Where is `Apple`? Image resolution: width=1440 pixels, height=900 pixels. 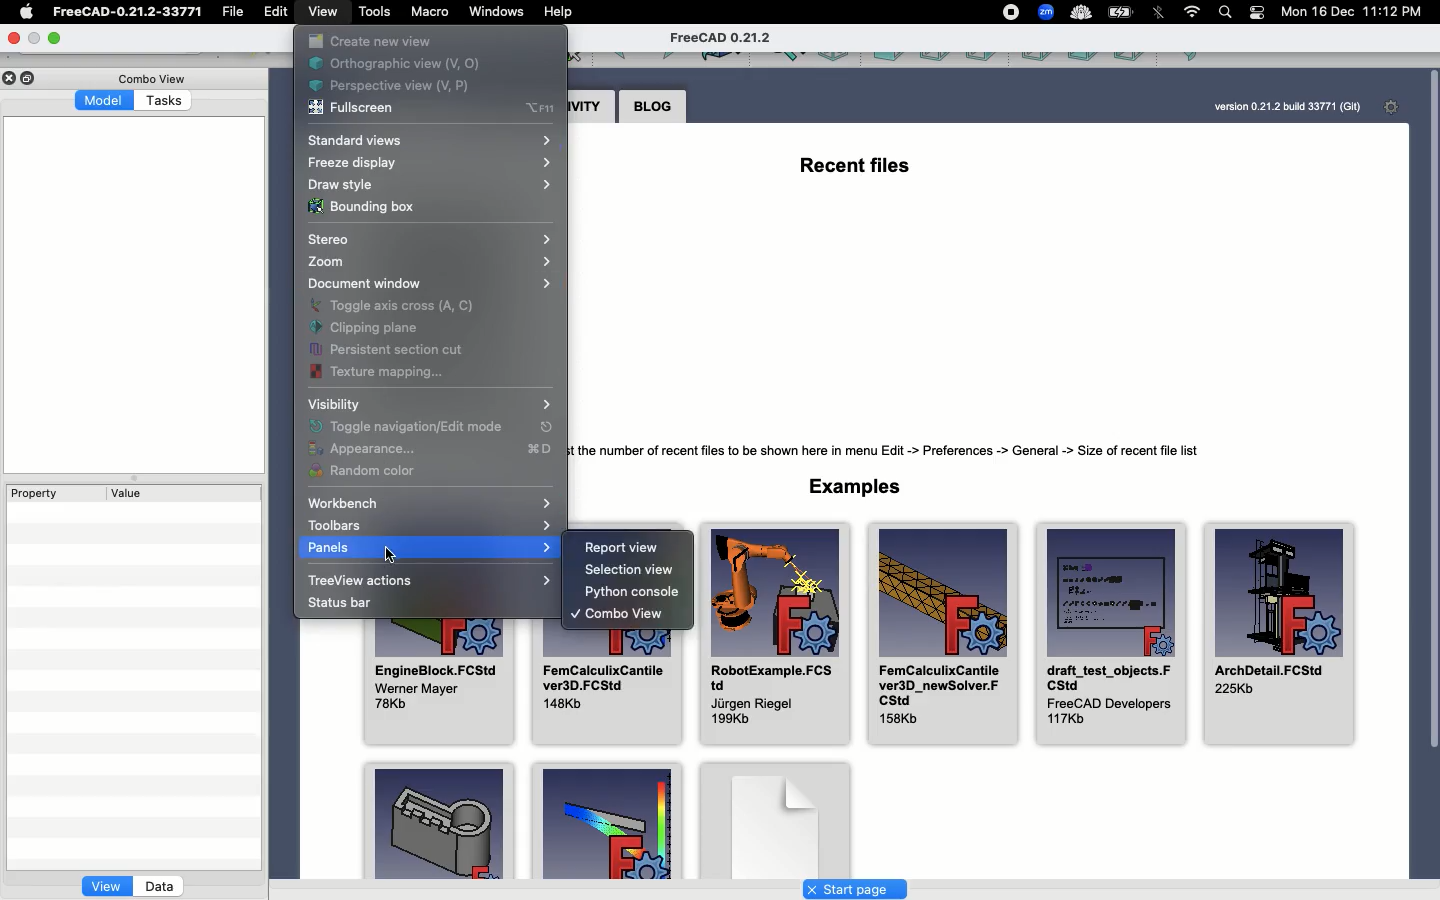 Apple is located at coordinates (30, 12).